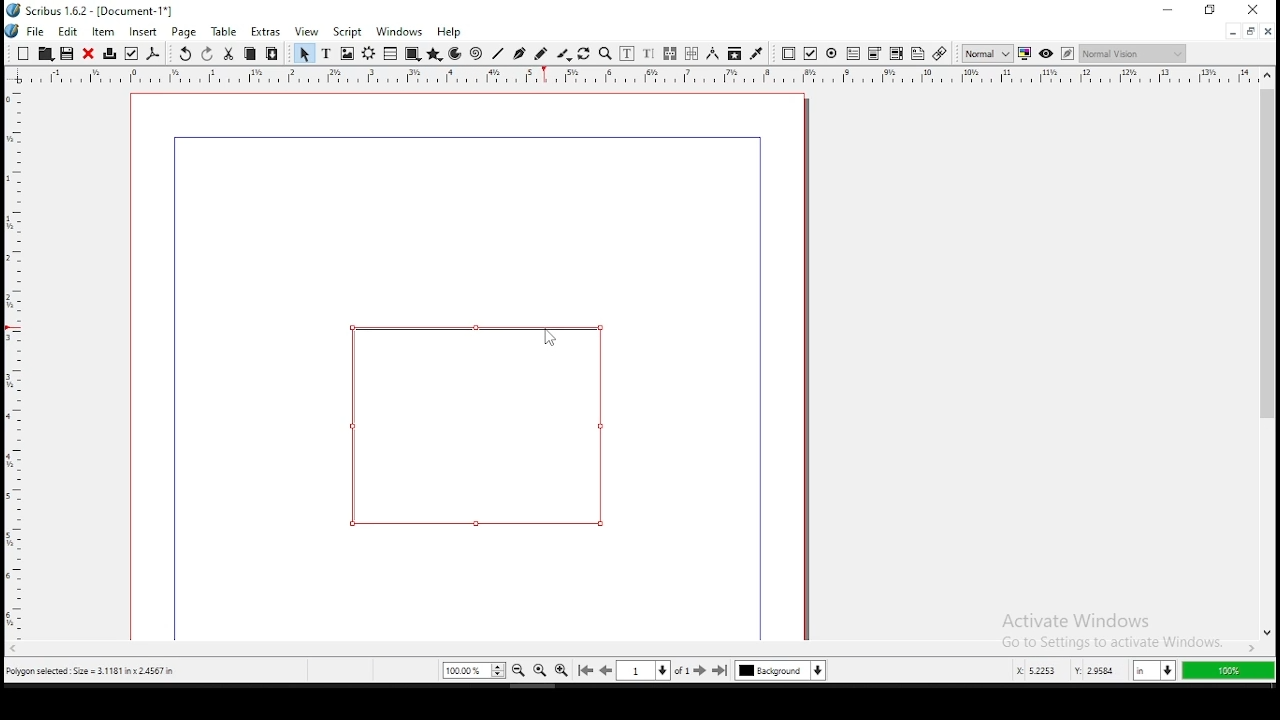  Describe the element at coordinates (1094, 671) in the screenshot. I see `y: 2.9584` at that location.